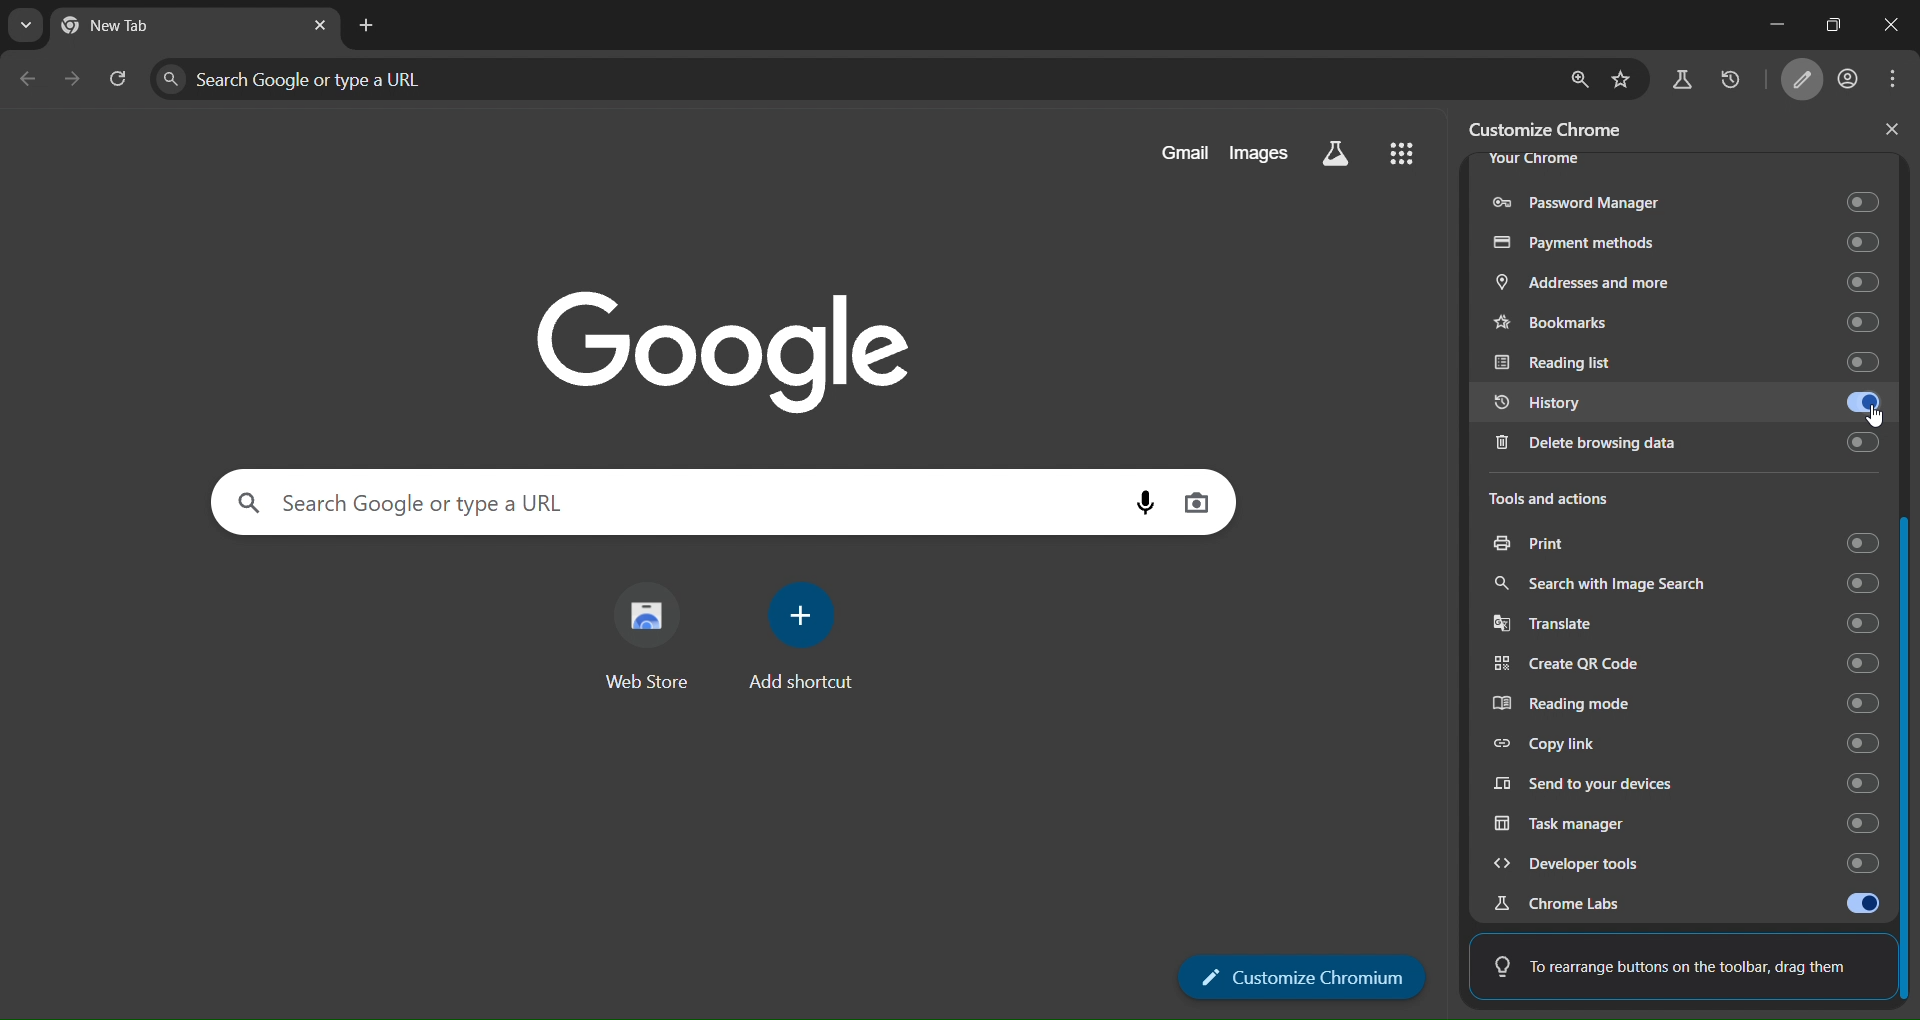 The width and height of the screenshot is (1920, 1020). What do you see at coordinates (1259, 152) in the screenshot?
I see `images` at bounding box center [1259, 152].